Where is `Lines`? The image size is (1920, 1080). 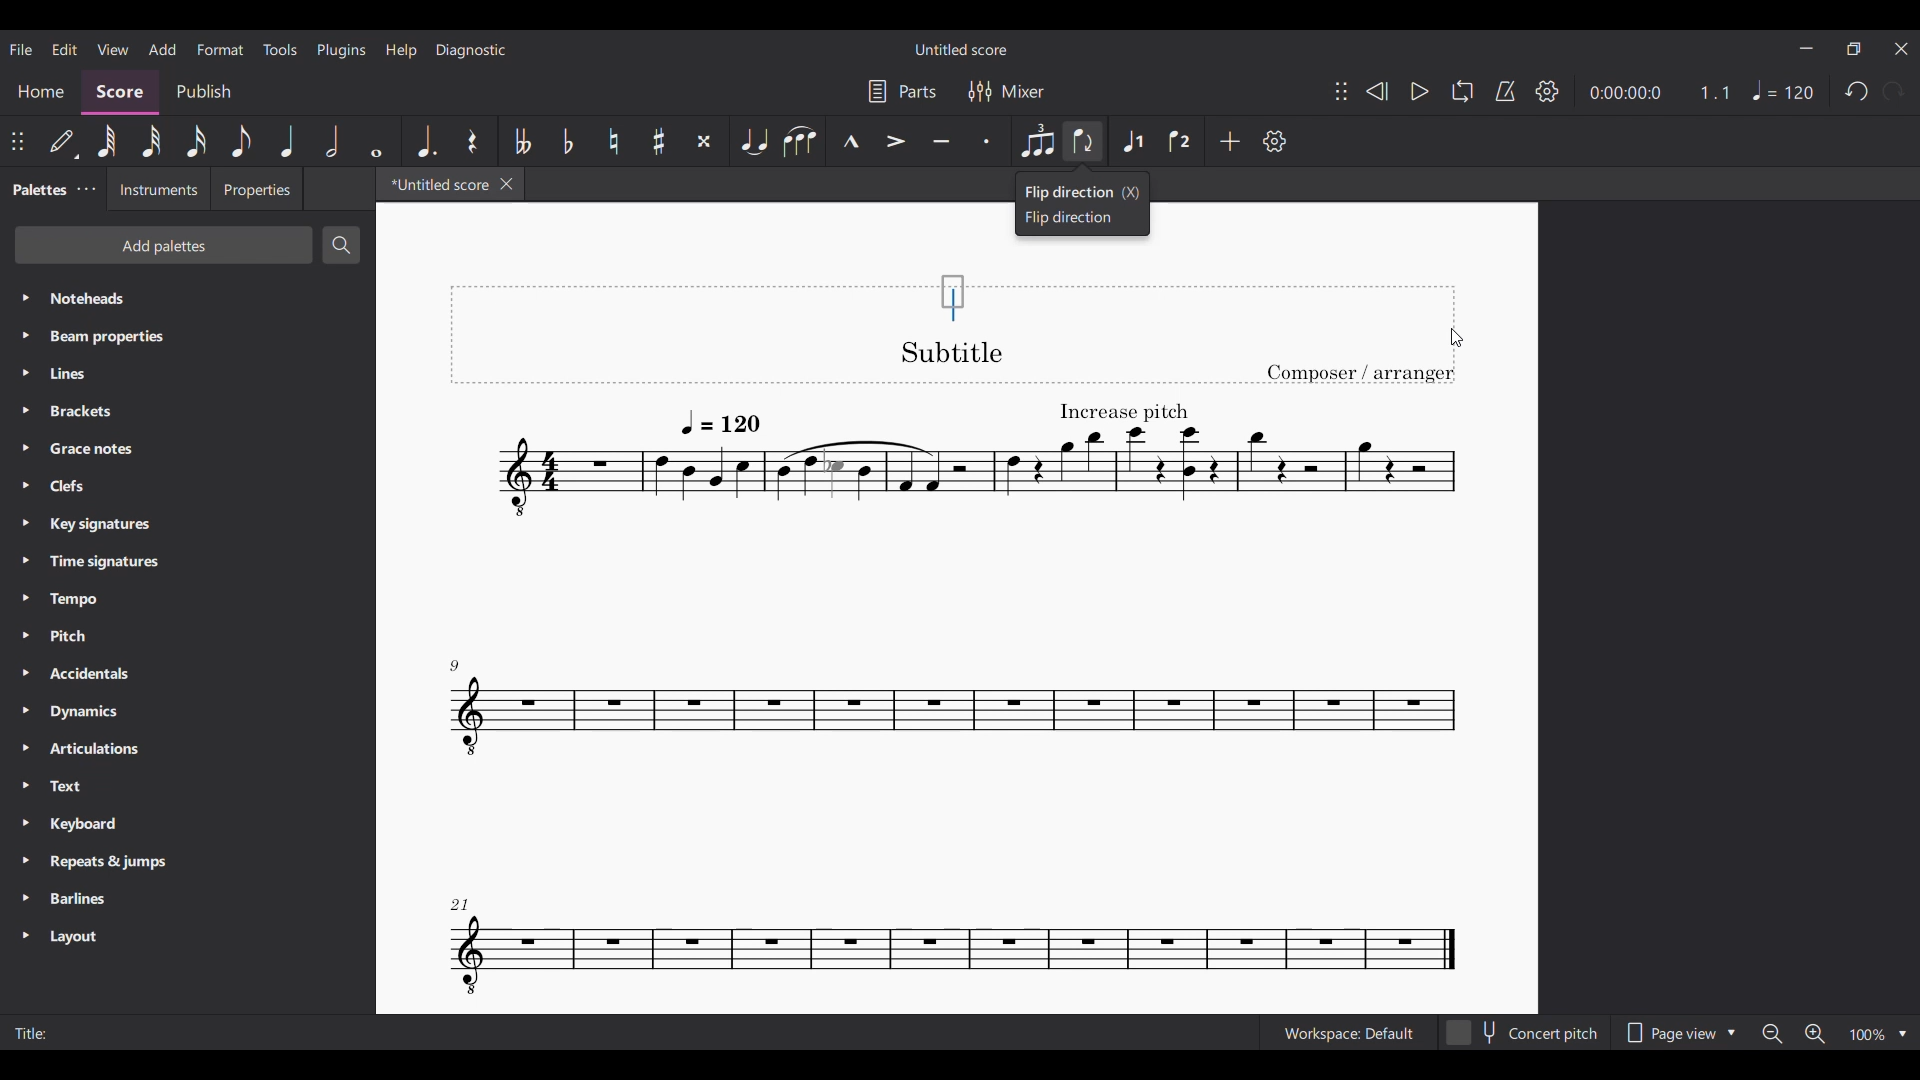
Lines is located at coordinates (188, 373).